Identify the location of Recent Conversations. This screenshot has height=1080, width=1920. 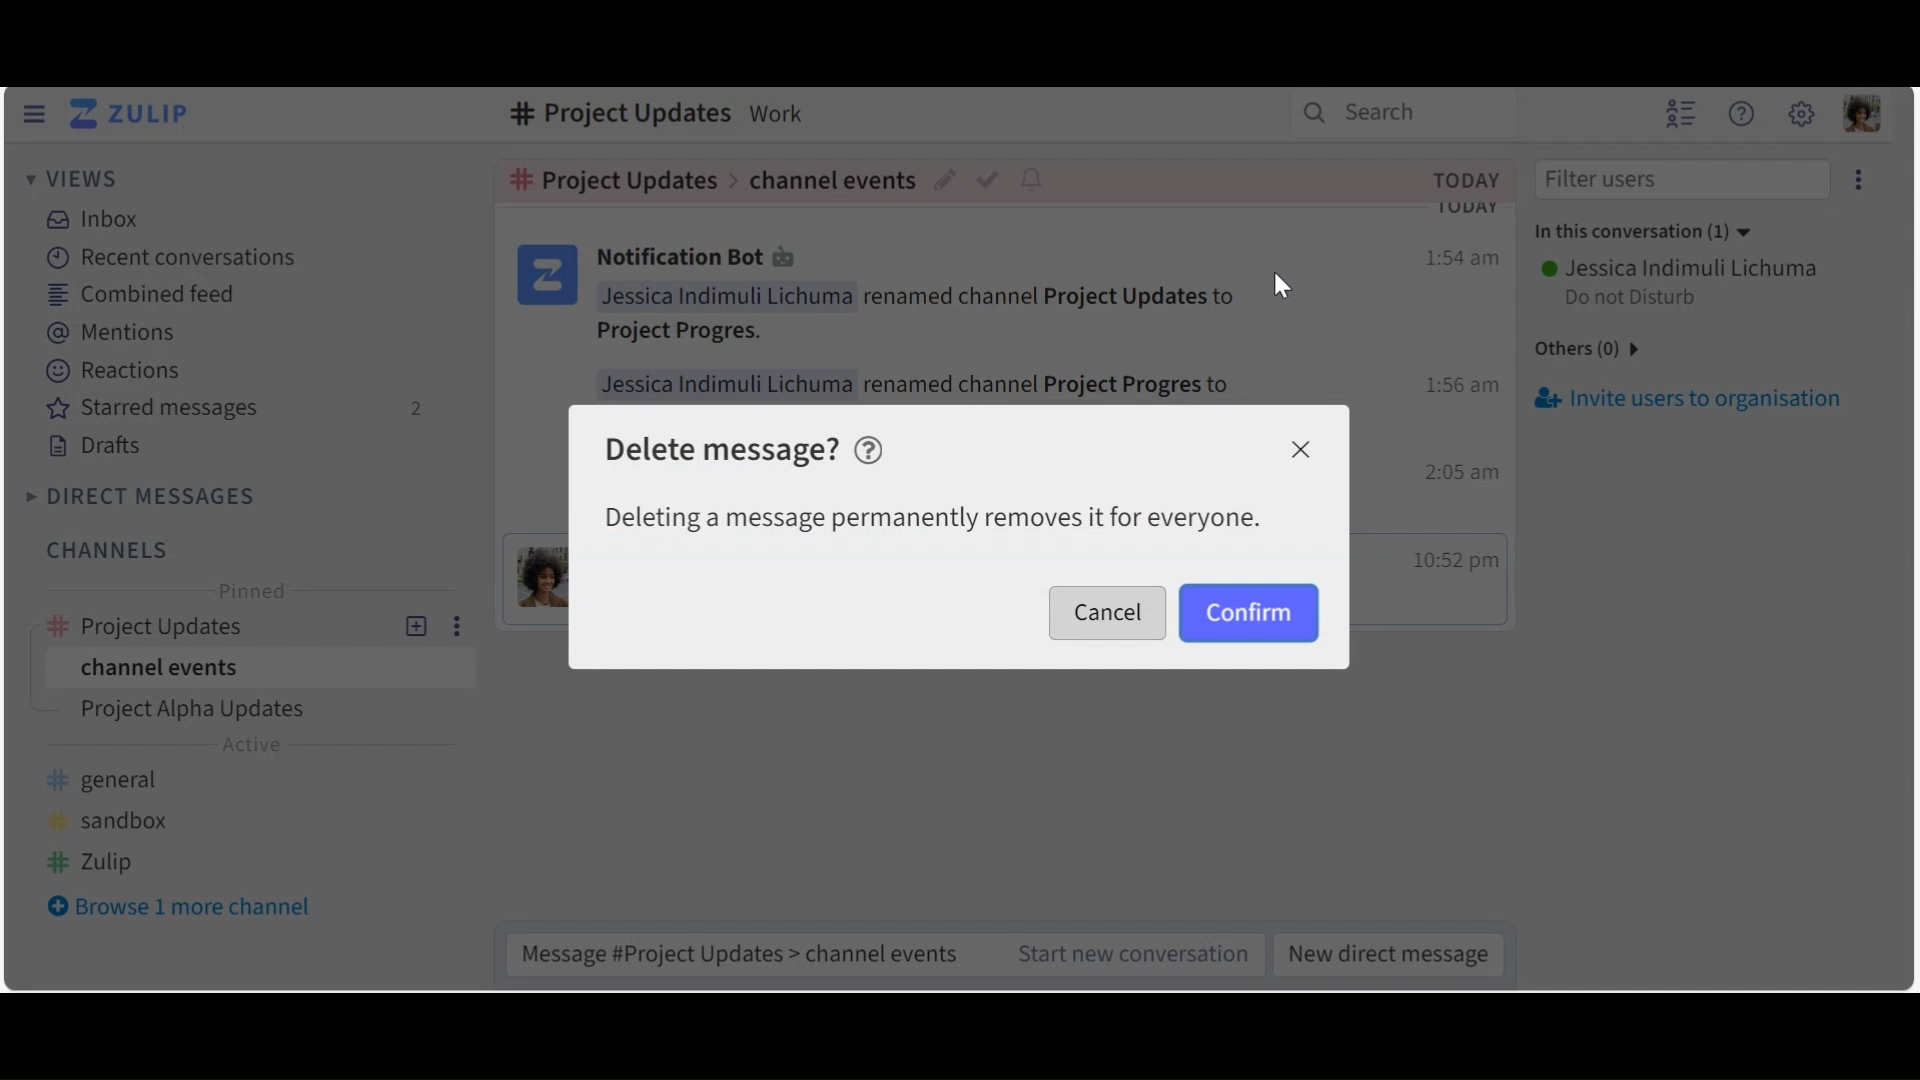
(172, 256).